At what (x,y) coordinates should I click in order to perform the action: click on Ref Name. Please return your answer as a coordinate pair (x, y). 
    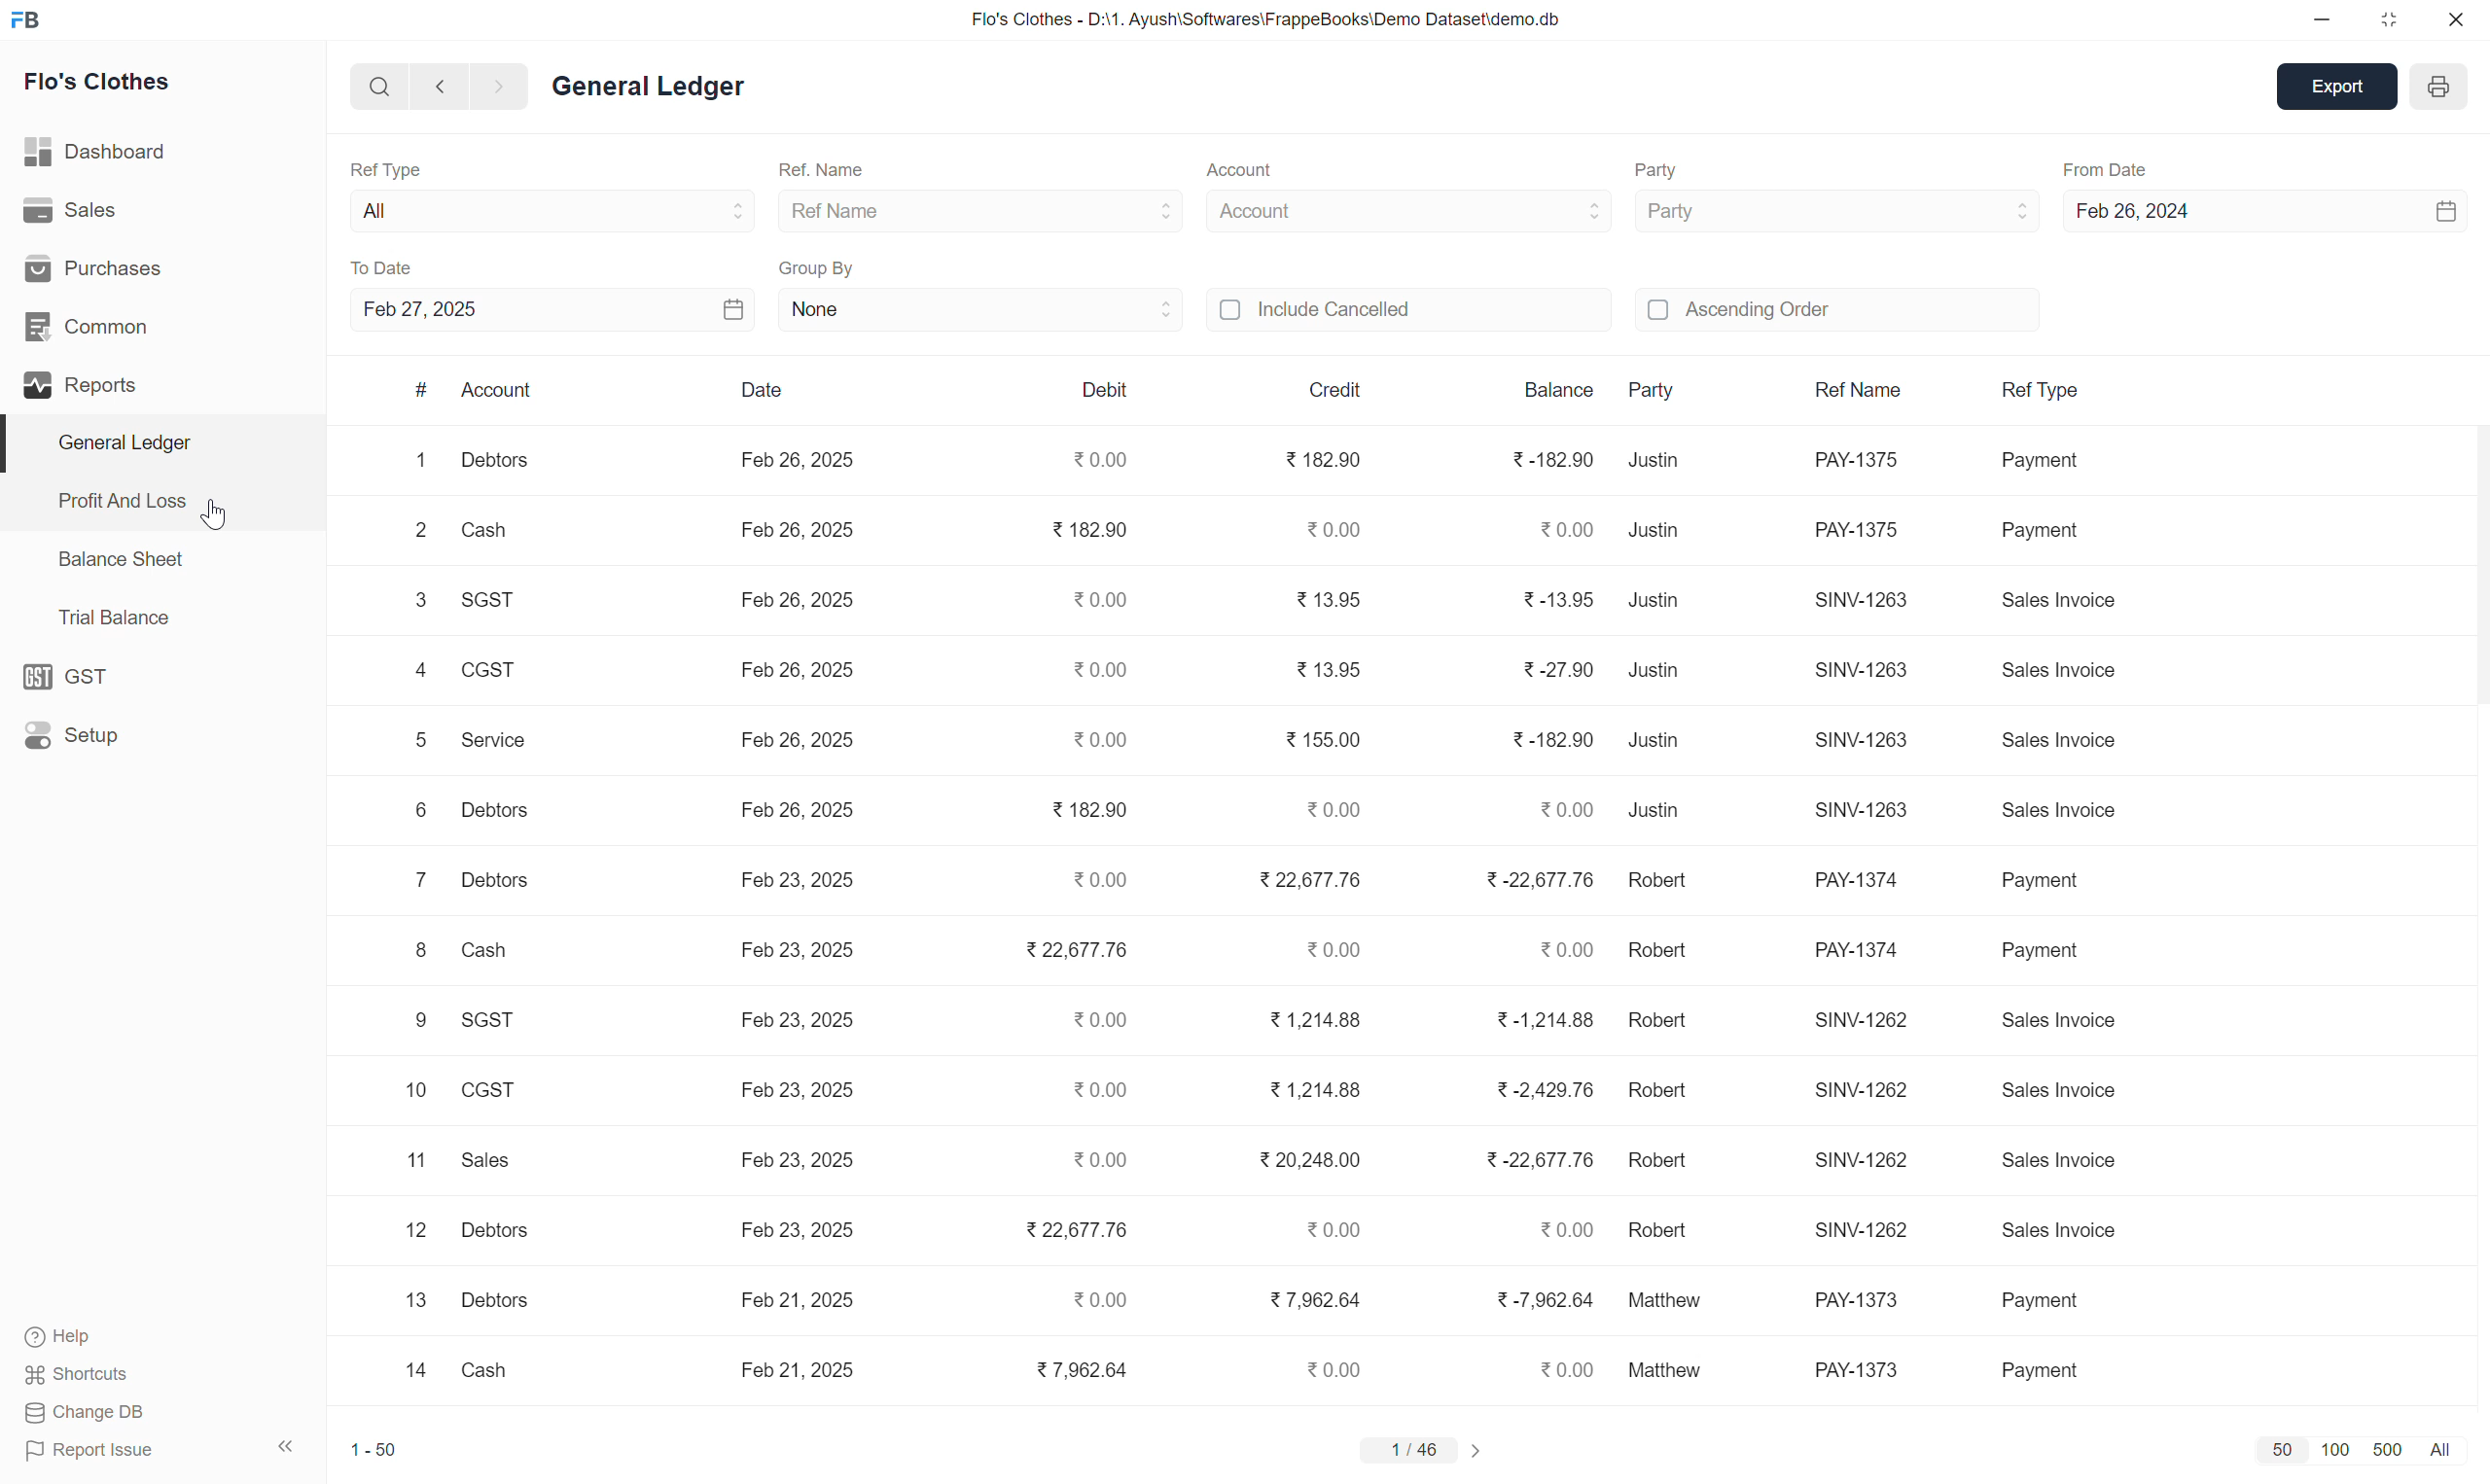
    Looking at the image, I should click on (1861, 394).